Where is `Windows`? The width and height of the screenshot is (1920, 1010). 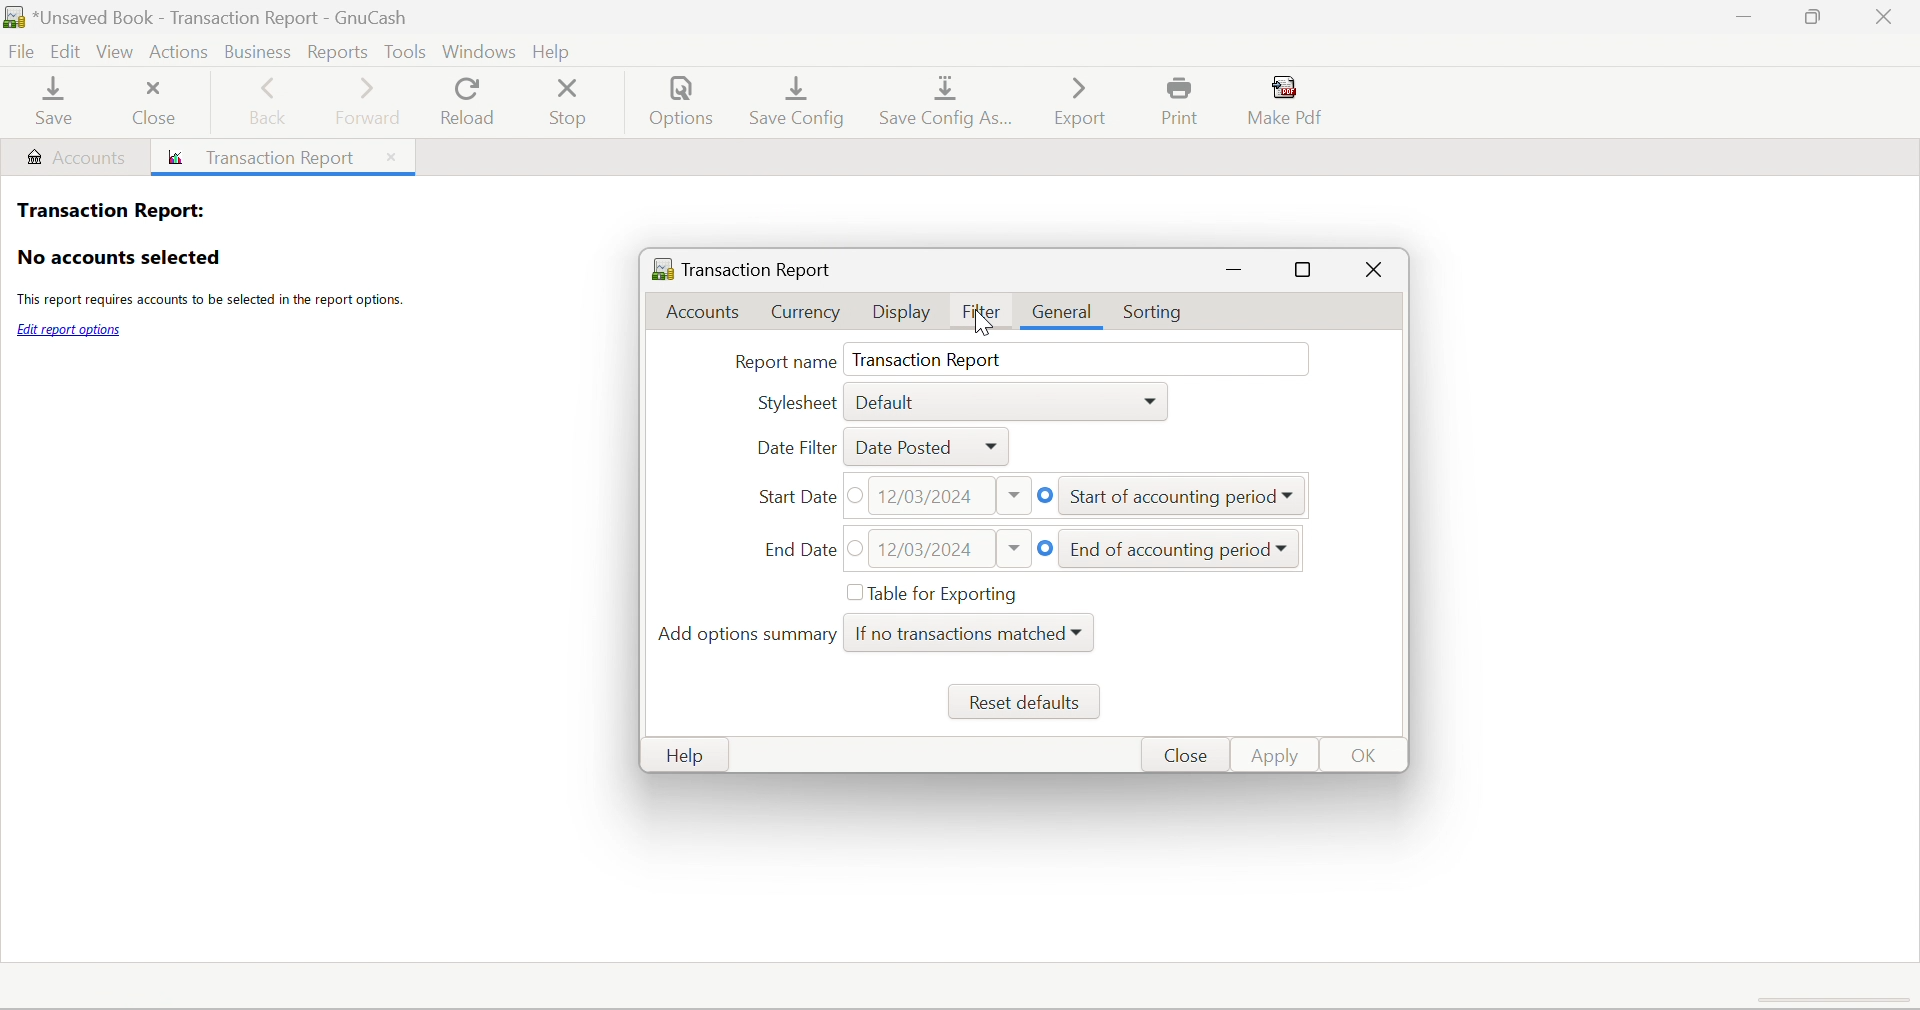
Windows is located at coordinates (477, 50).